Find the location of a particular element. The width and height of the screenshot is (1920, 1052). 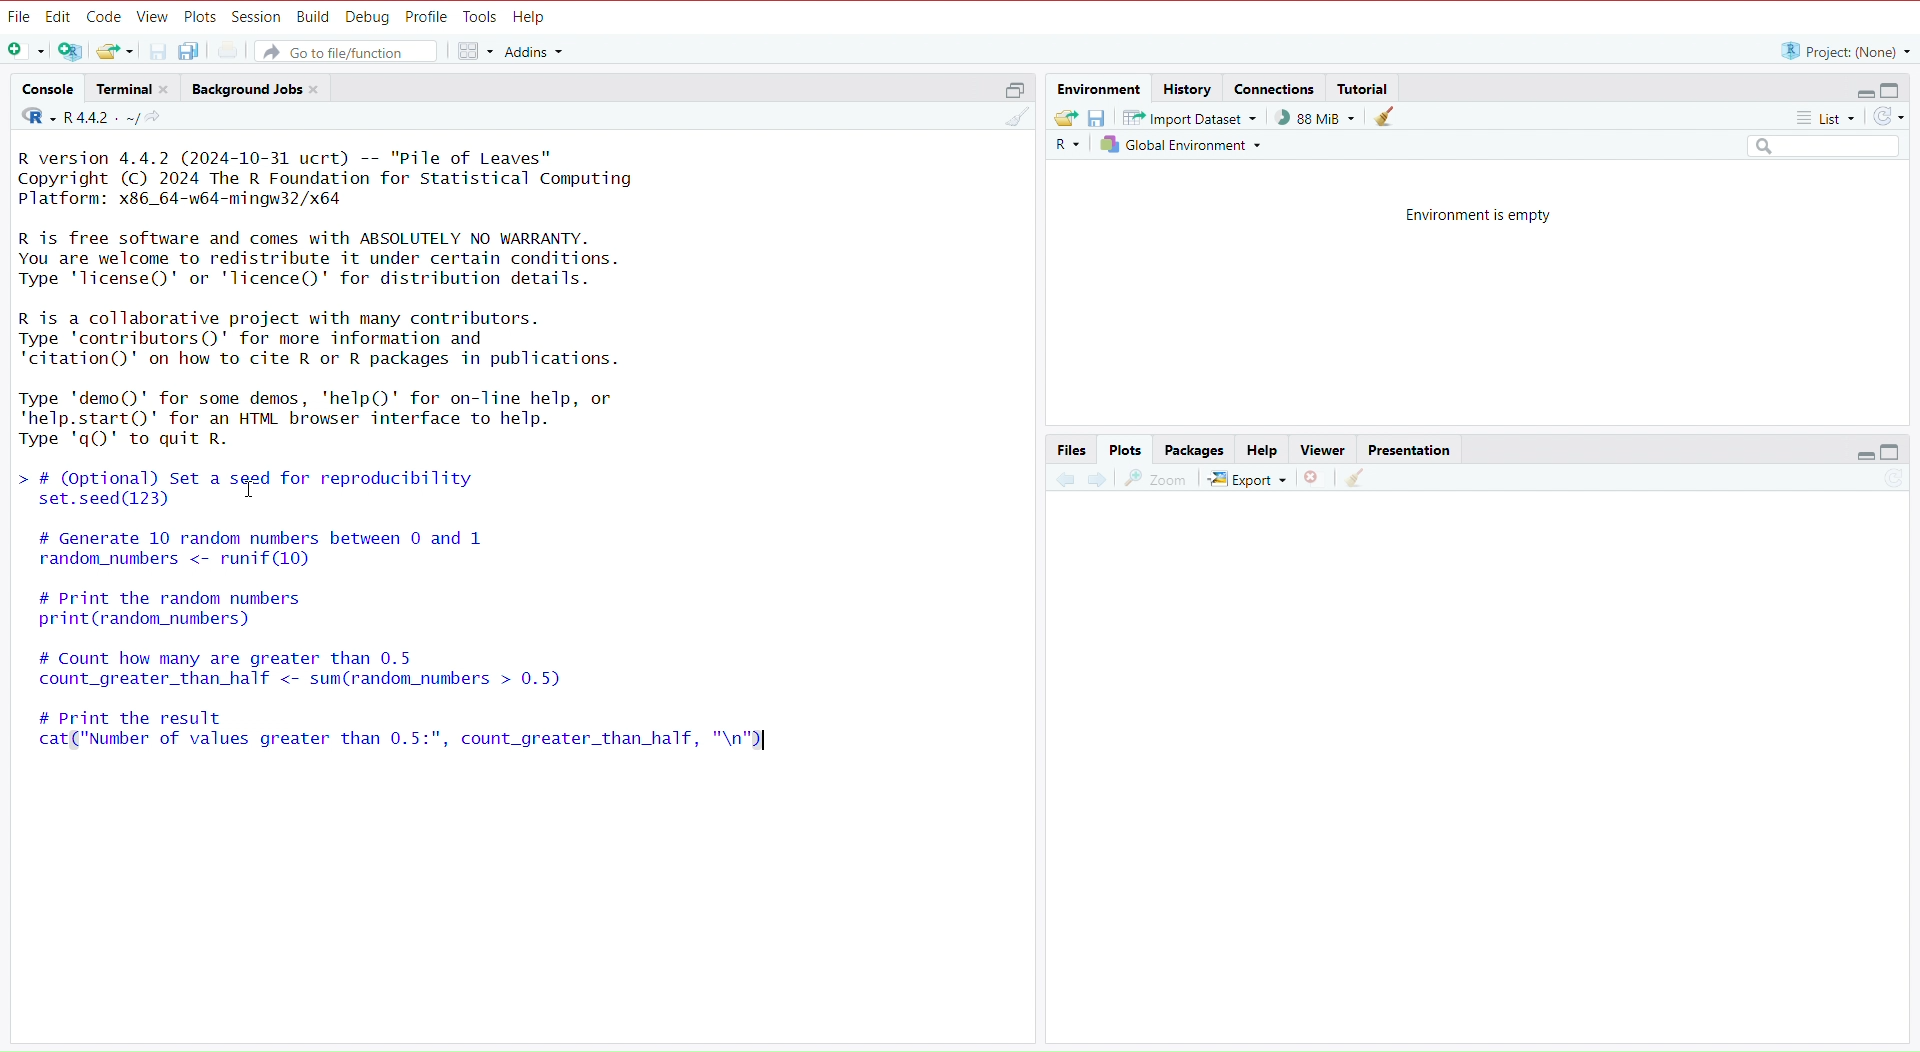

Tools is located at coordinates (483, 16).